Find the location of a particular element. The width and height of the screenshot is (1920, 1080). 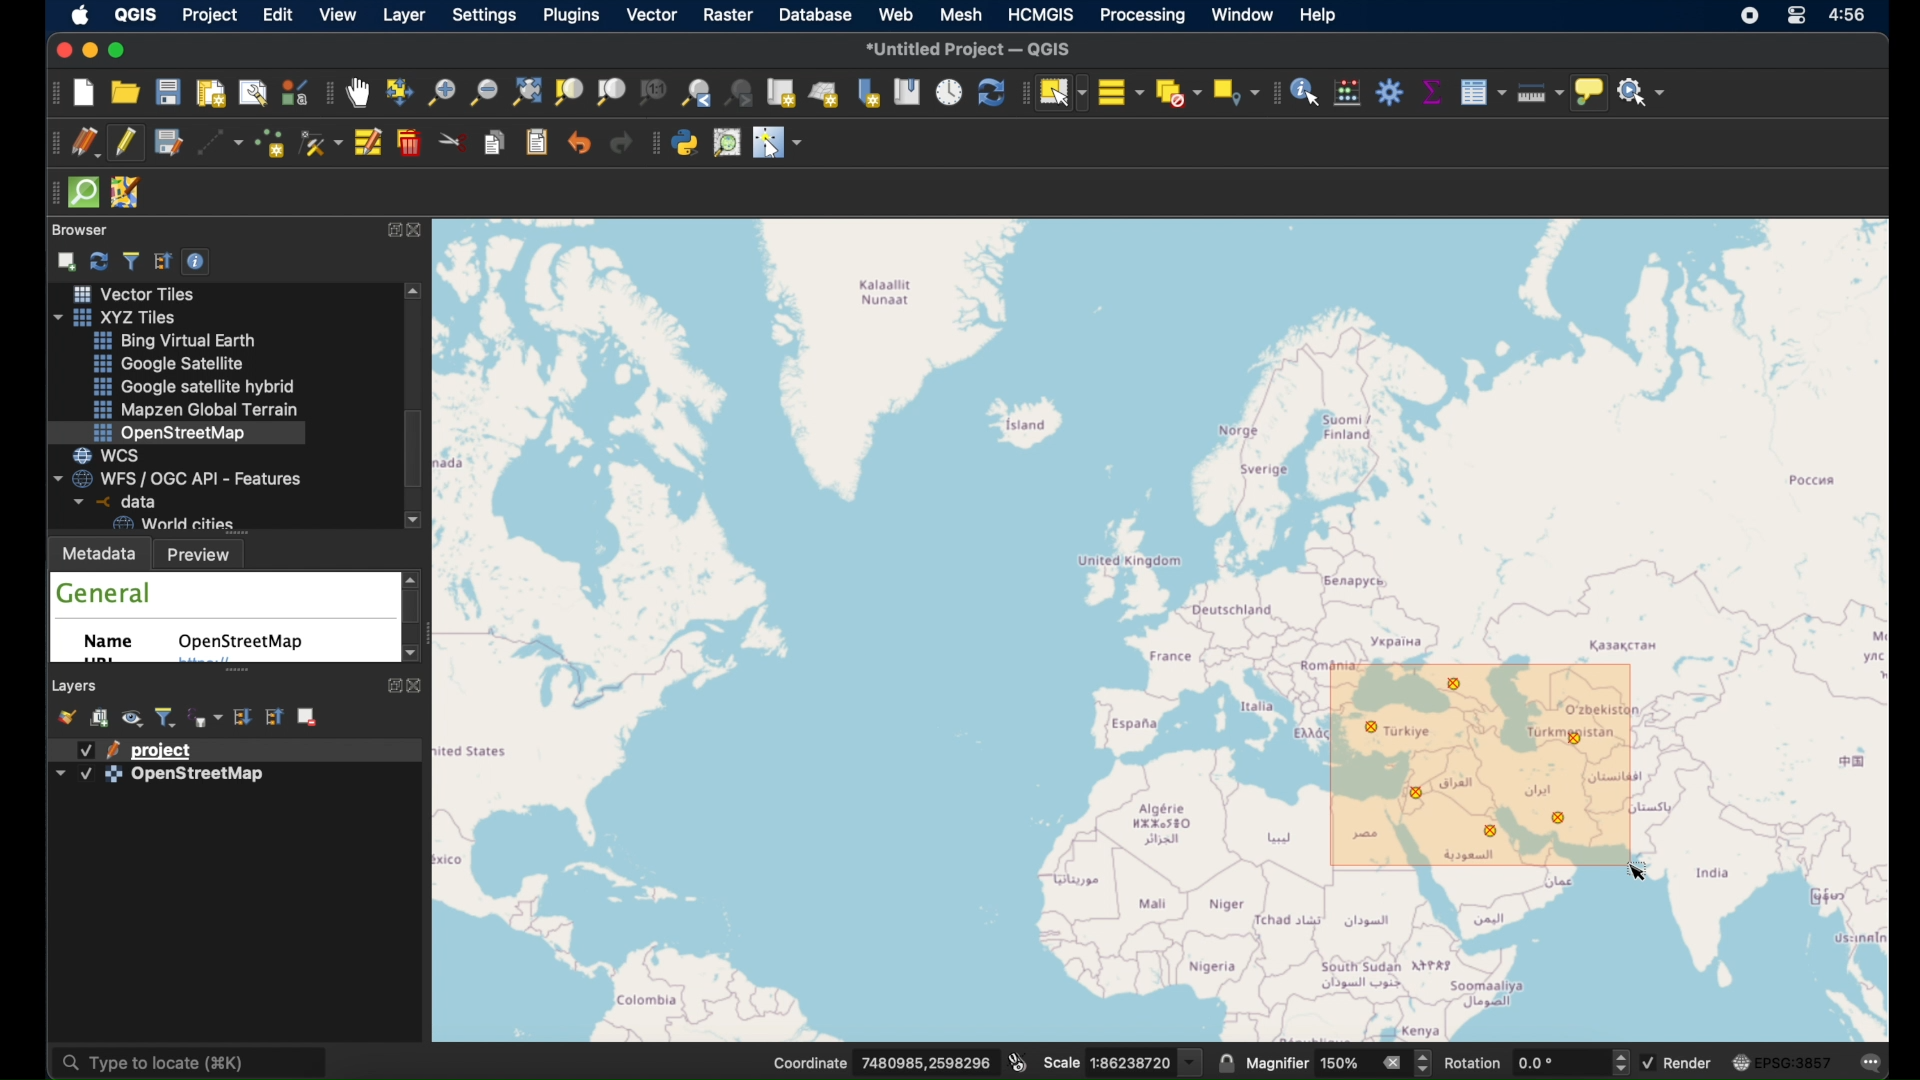

processing is located at coordinates (1143, 16).